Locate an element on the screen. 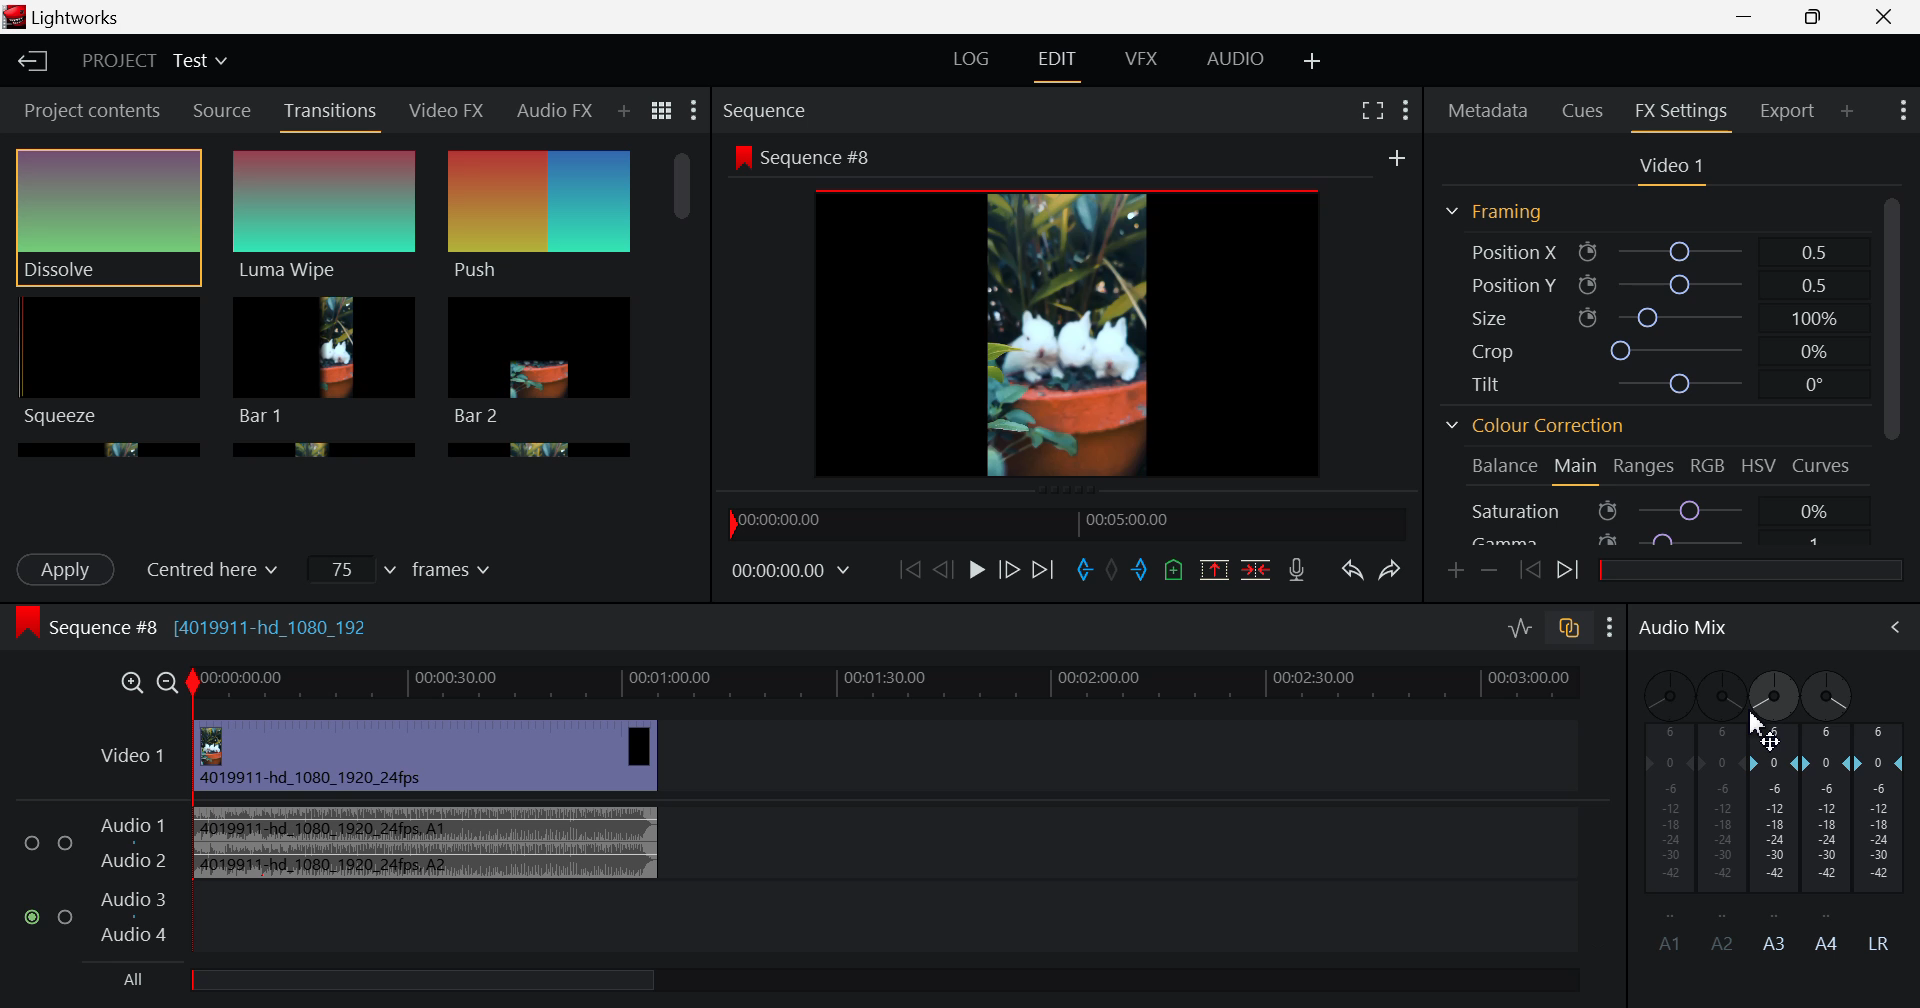 The height and width of the screenshot is (1008, 1920). Video Input is located at coordinates (414, 756).